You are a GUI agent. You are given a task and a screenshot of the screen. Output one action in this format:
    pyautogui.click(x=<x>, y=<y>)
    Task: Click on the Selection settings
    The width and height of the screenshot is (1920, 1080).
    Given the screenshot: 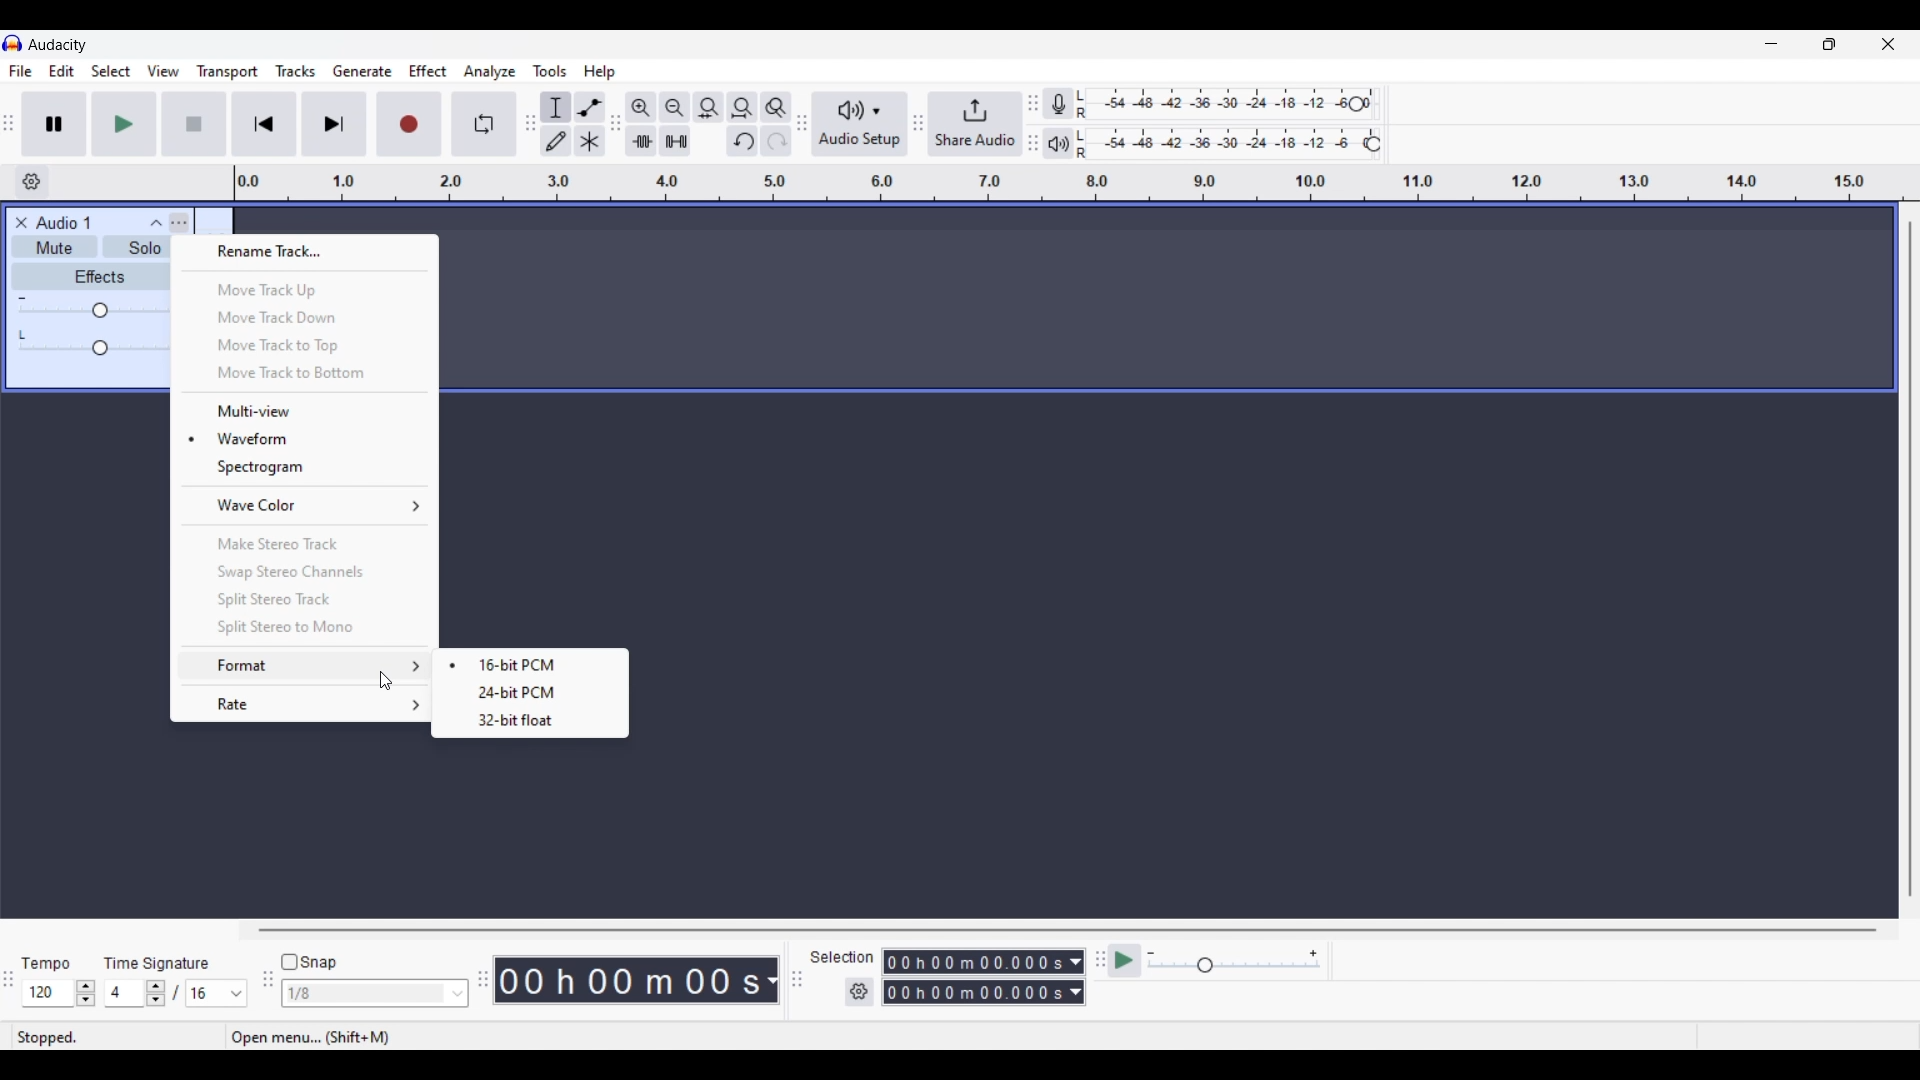 What is the action you would take?
    pyautogui.click(x=860, y=992)
    